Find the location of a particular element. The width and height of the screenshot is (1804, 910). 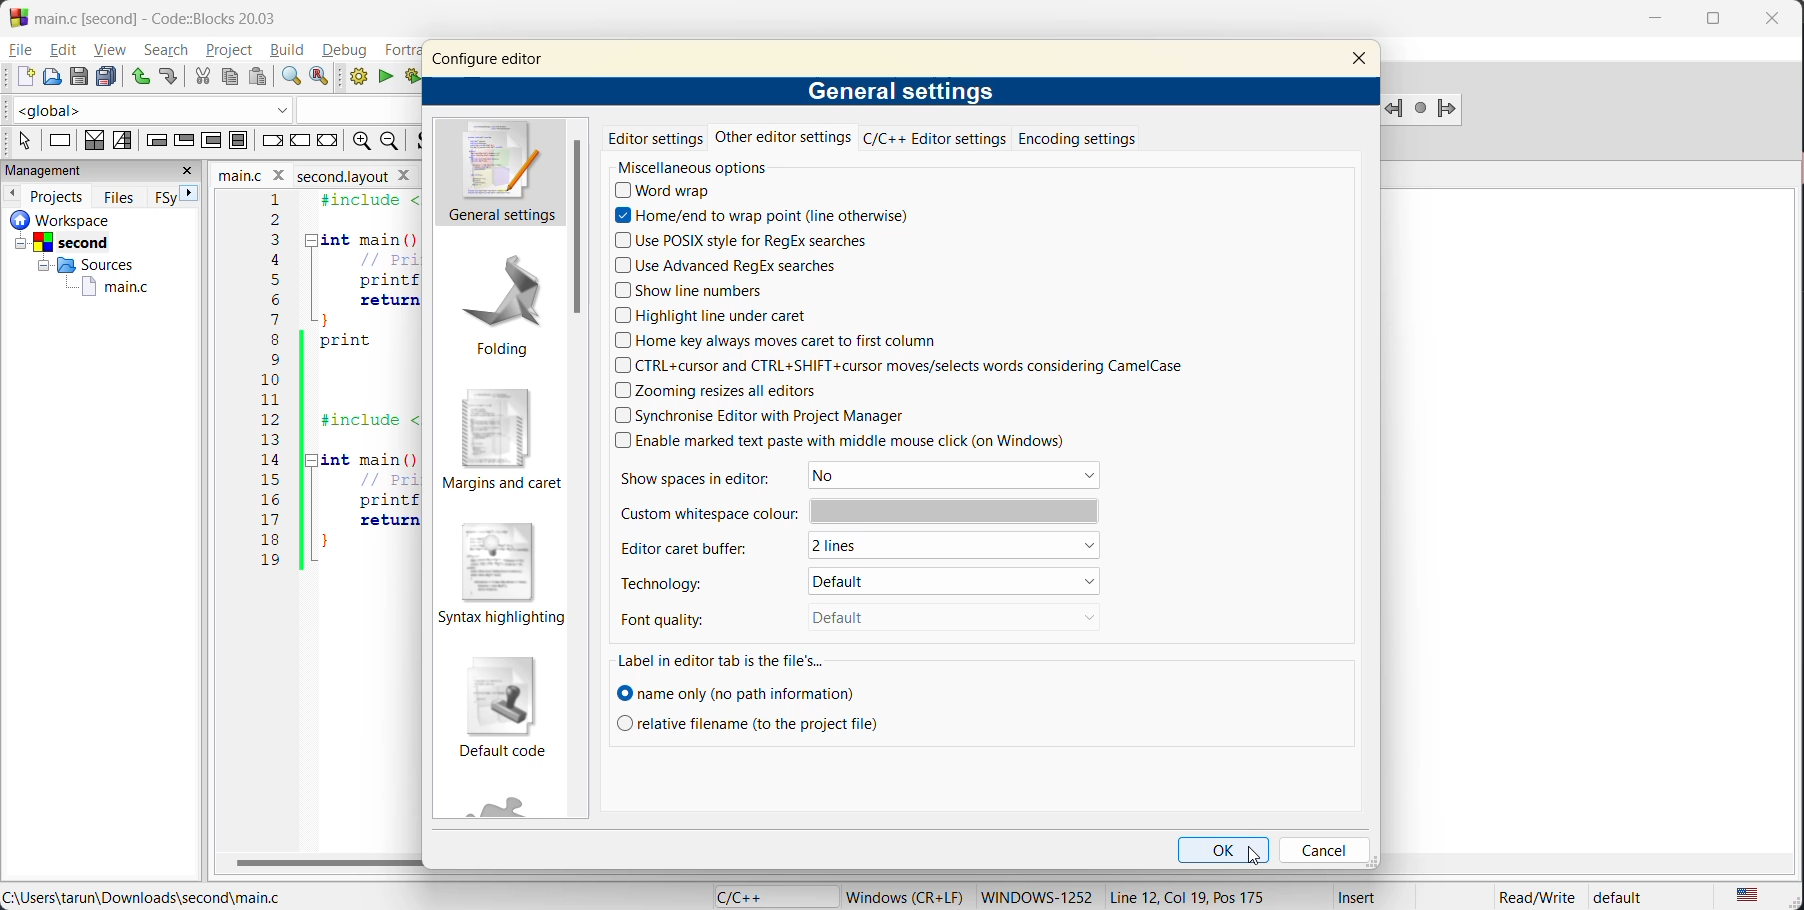

continue instruction is located at coordinates (300, 140).